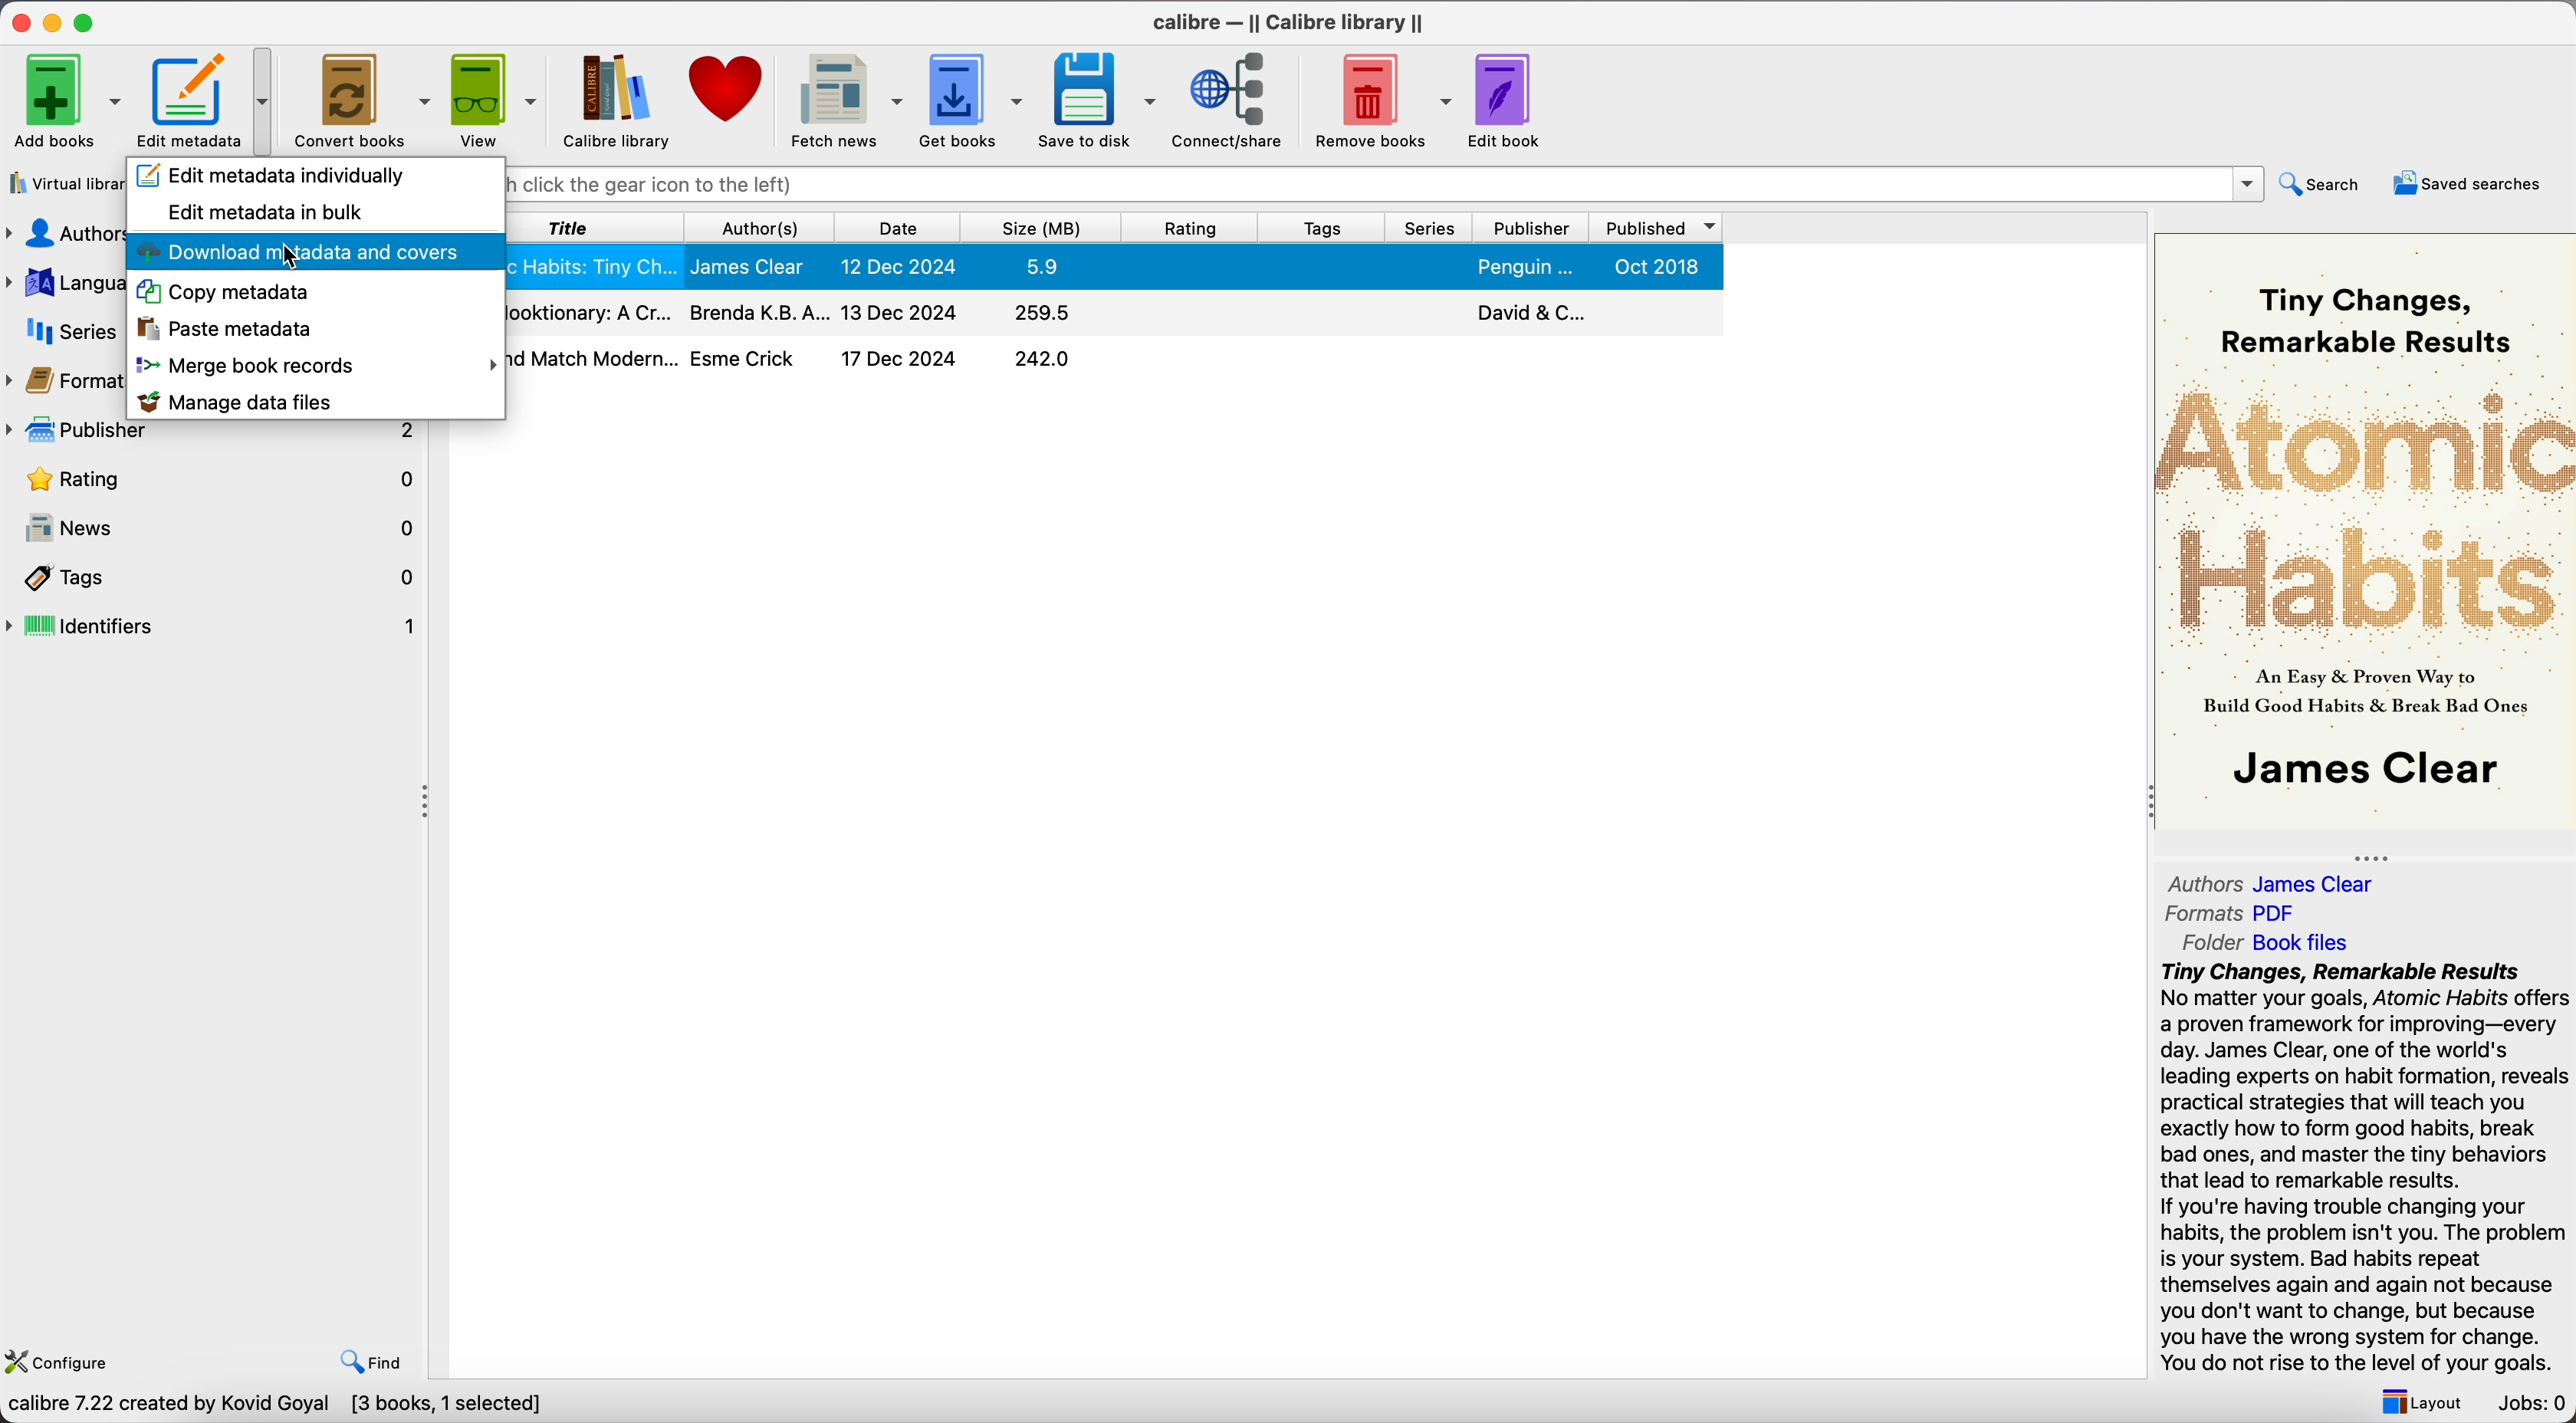 The image size is (2576, 1423). Describe the element at coordinates (599, 310) in the screenshot. I see `The Hooktionary: A Cr...` at that location.